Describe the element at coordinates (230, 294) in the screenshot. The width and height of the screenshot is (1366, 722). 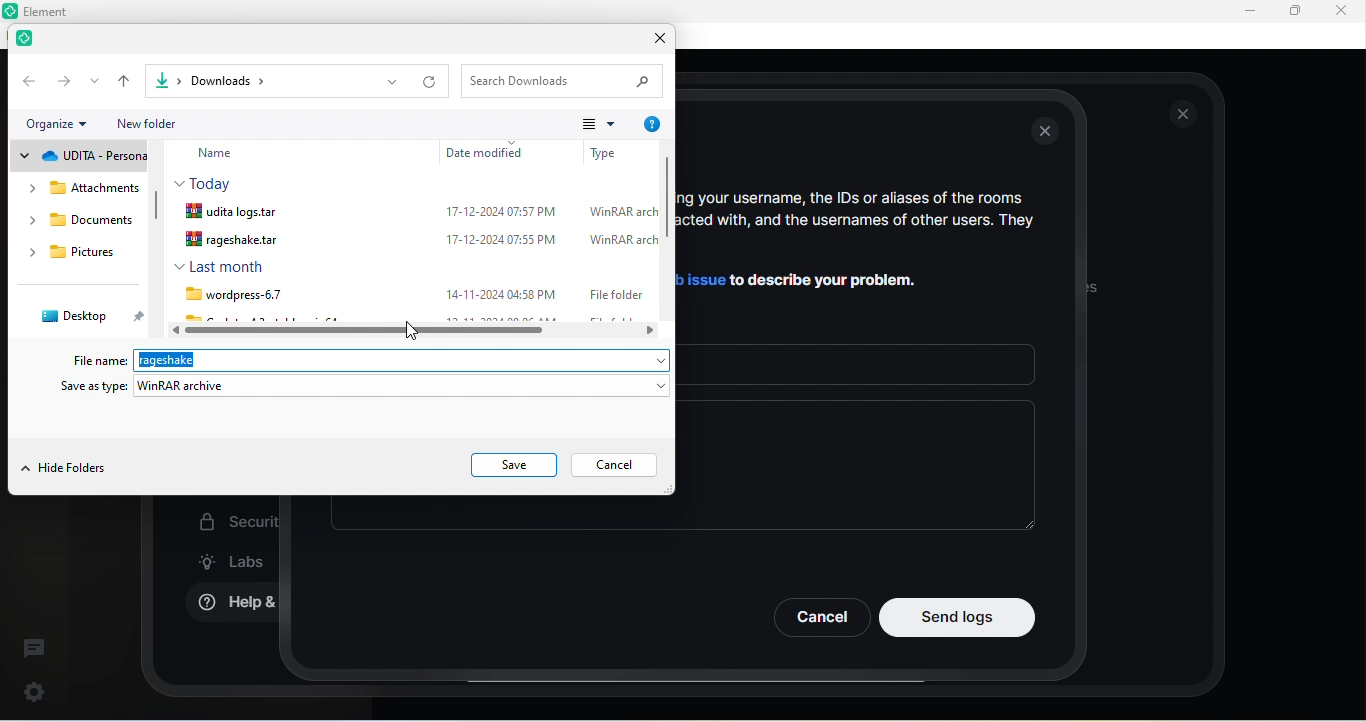
I see `wordpress-6.7` at that location.